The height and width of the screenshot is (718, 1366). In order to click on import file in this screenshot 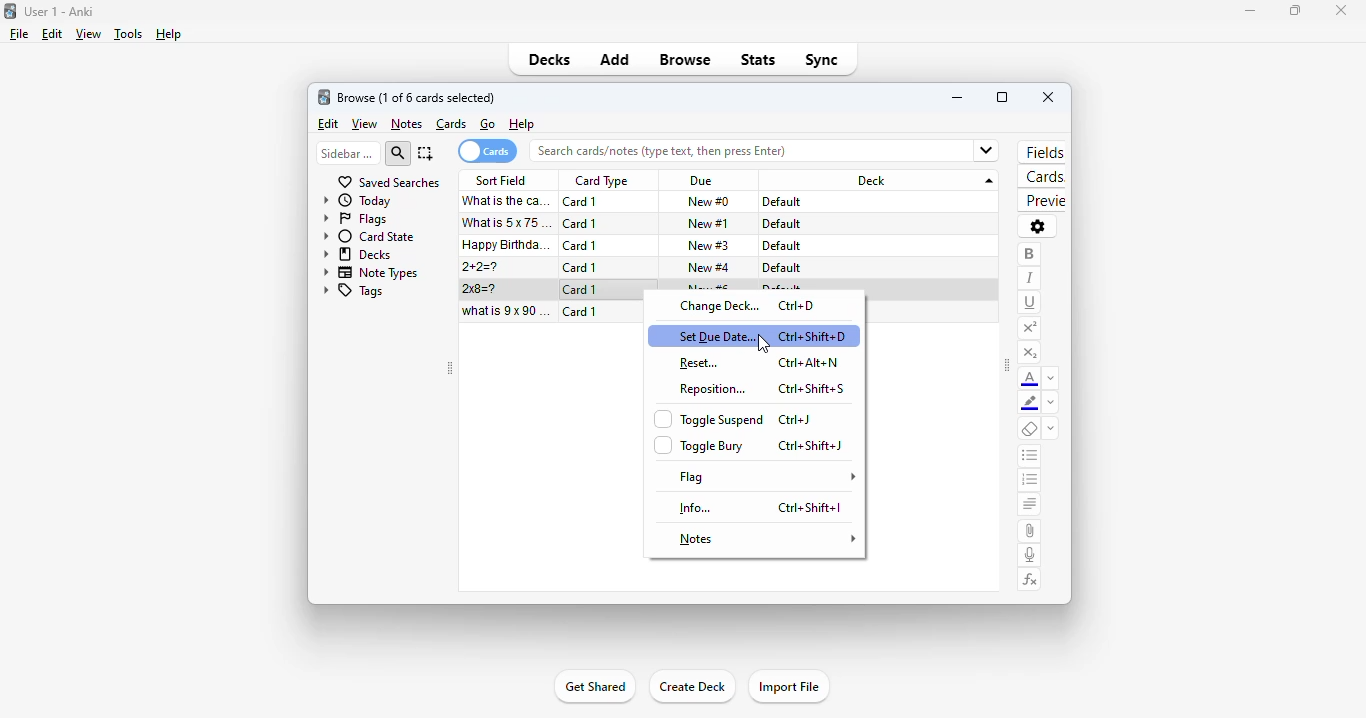, I will do `click(789, 686)`.